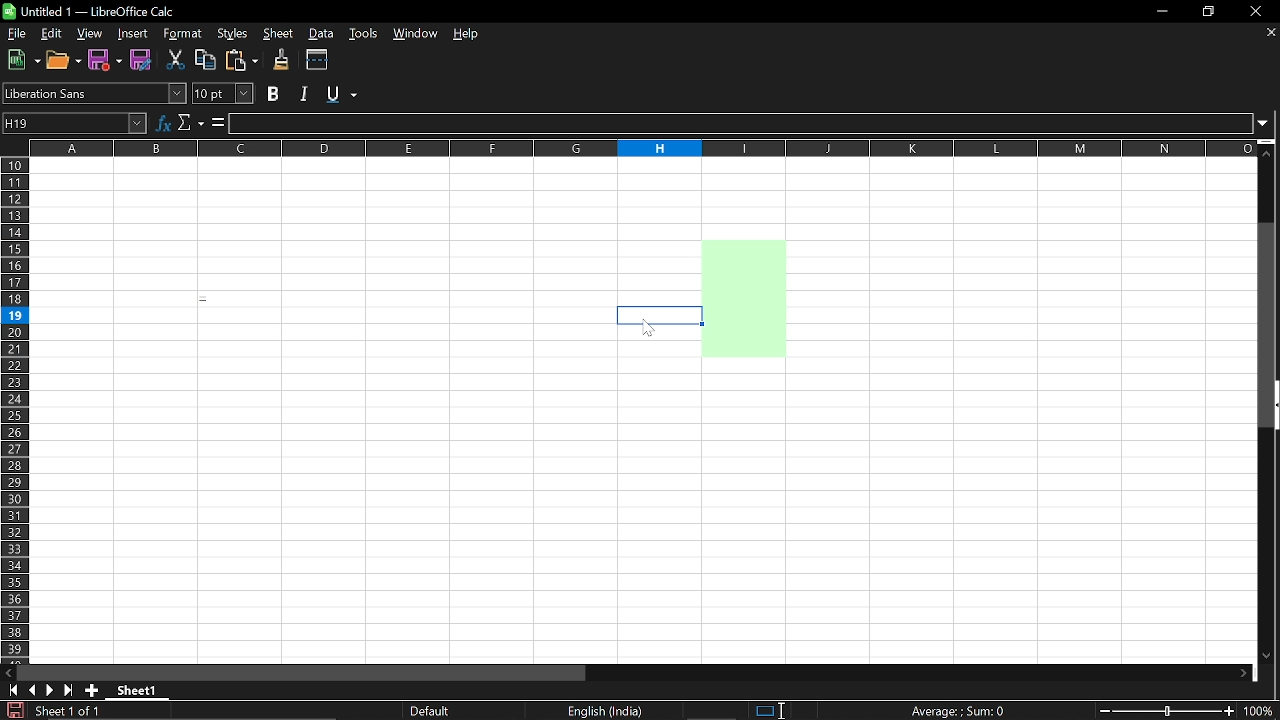  What do you see at coordinates (742, 124) in the screenshot?
I see `Input line` at bounding box center [742, 124].